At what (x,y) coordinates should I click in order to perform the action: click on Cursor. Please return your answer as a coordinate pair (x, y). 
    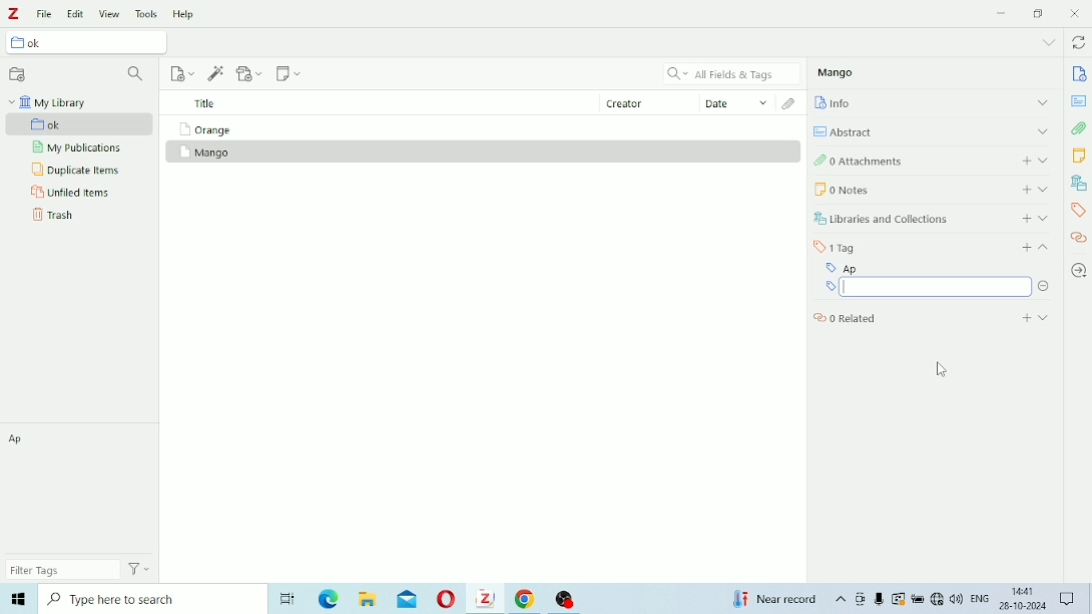
    Looking at the image, I should click on (943, 369).